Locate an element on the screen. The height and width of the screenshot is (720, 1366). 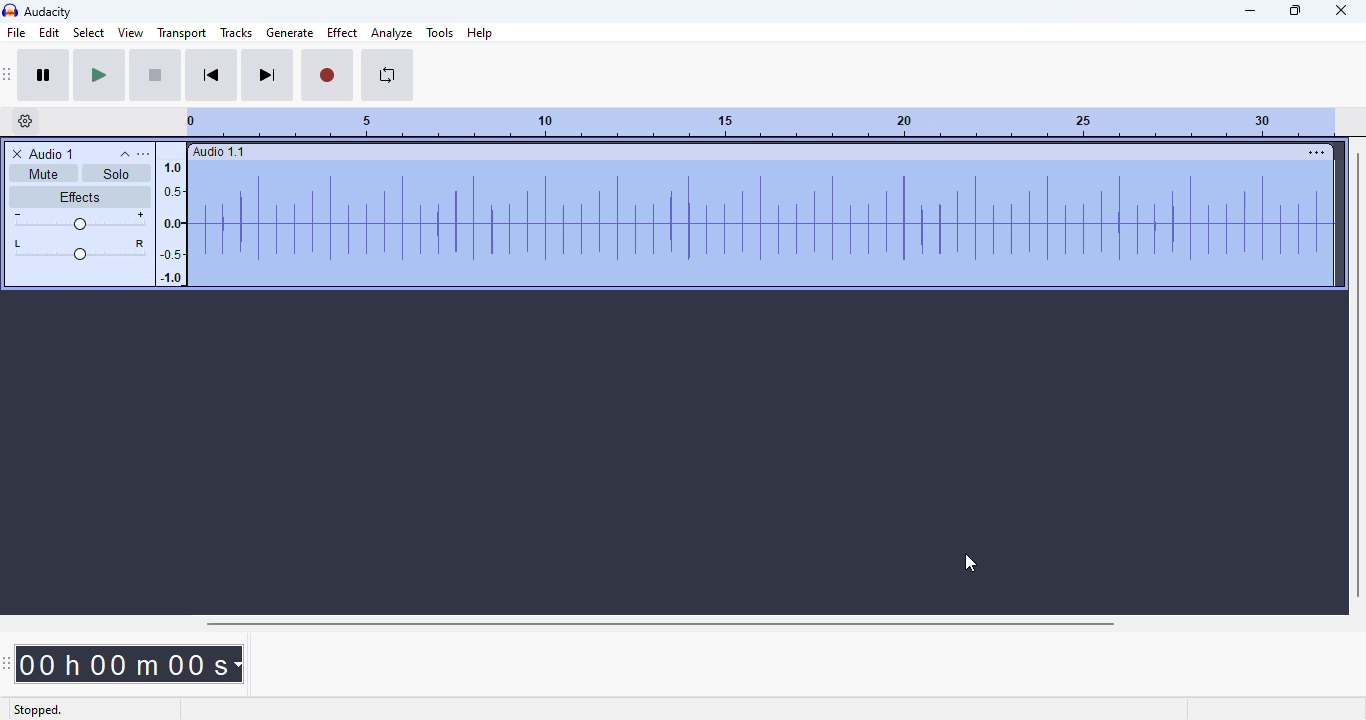
stop is located at coordinates (155, 75).